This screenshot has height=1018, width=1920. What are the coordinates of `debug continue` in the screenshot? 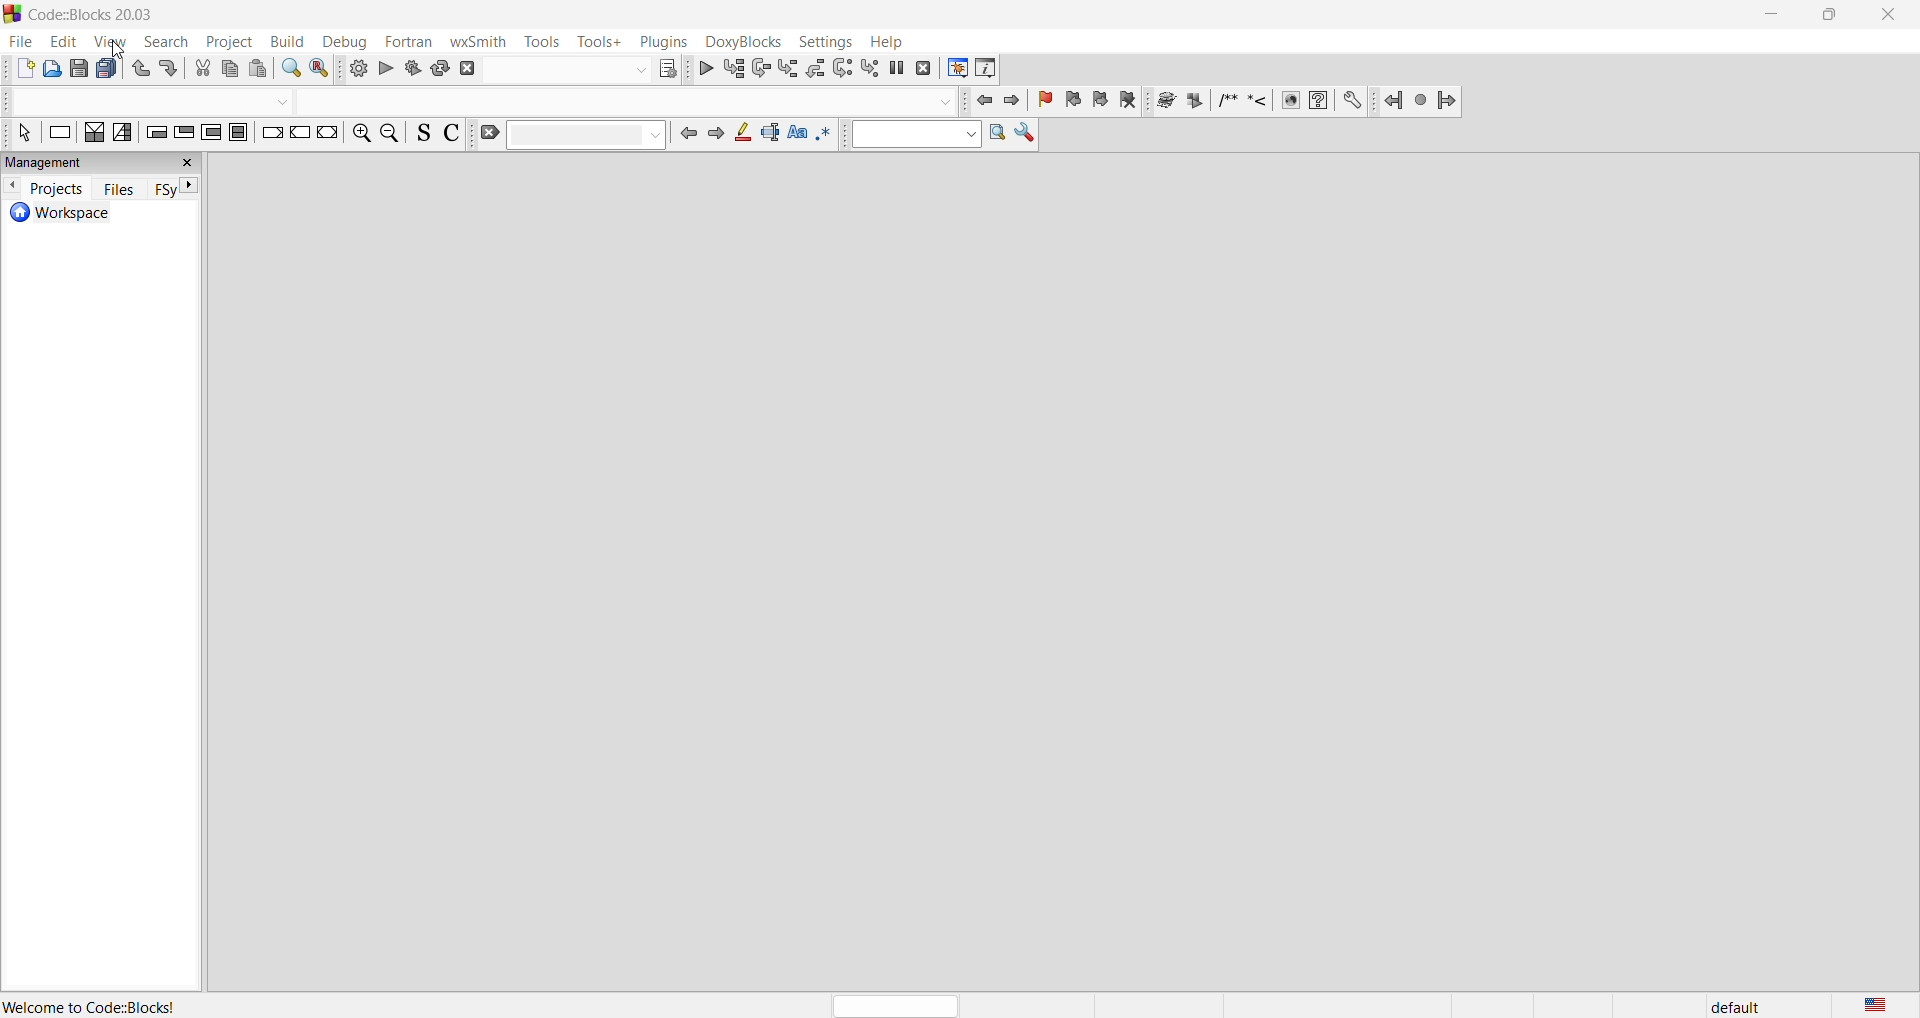 It's located at (703, 68).